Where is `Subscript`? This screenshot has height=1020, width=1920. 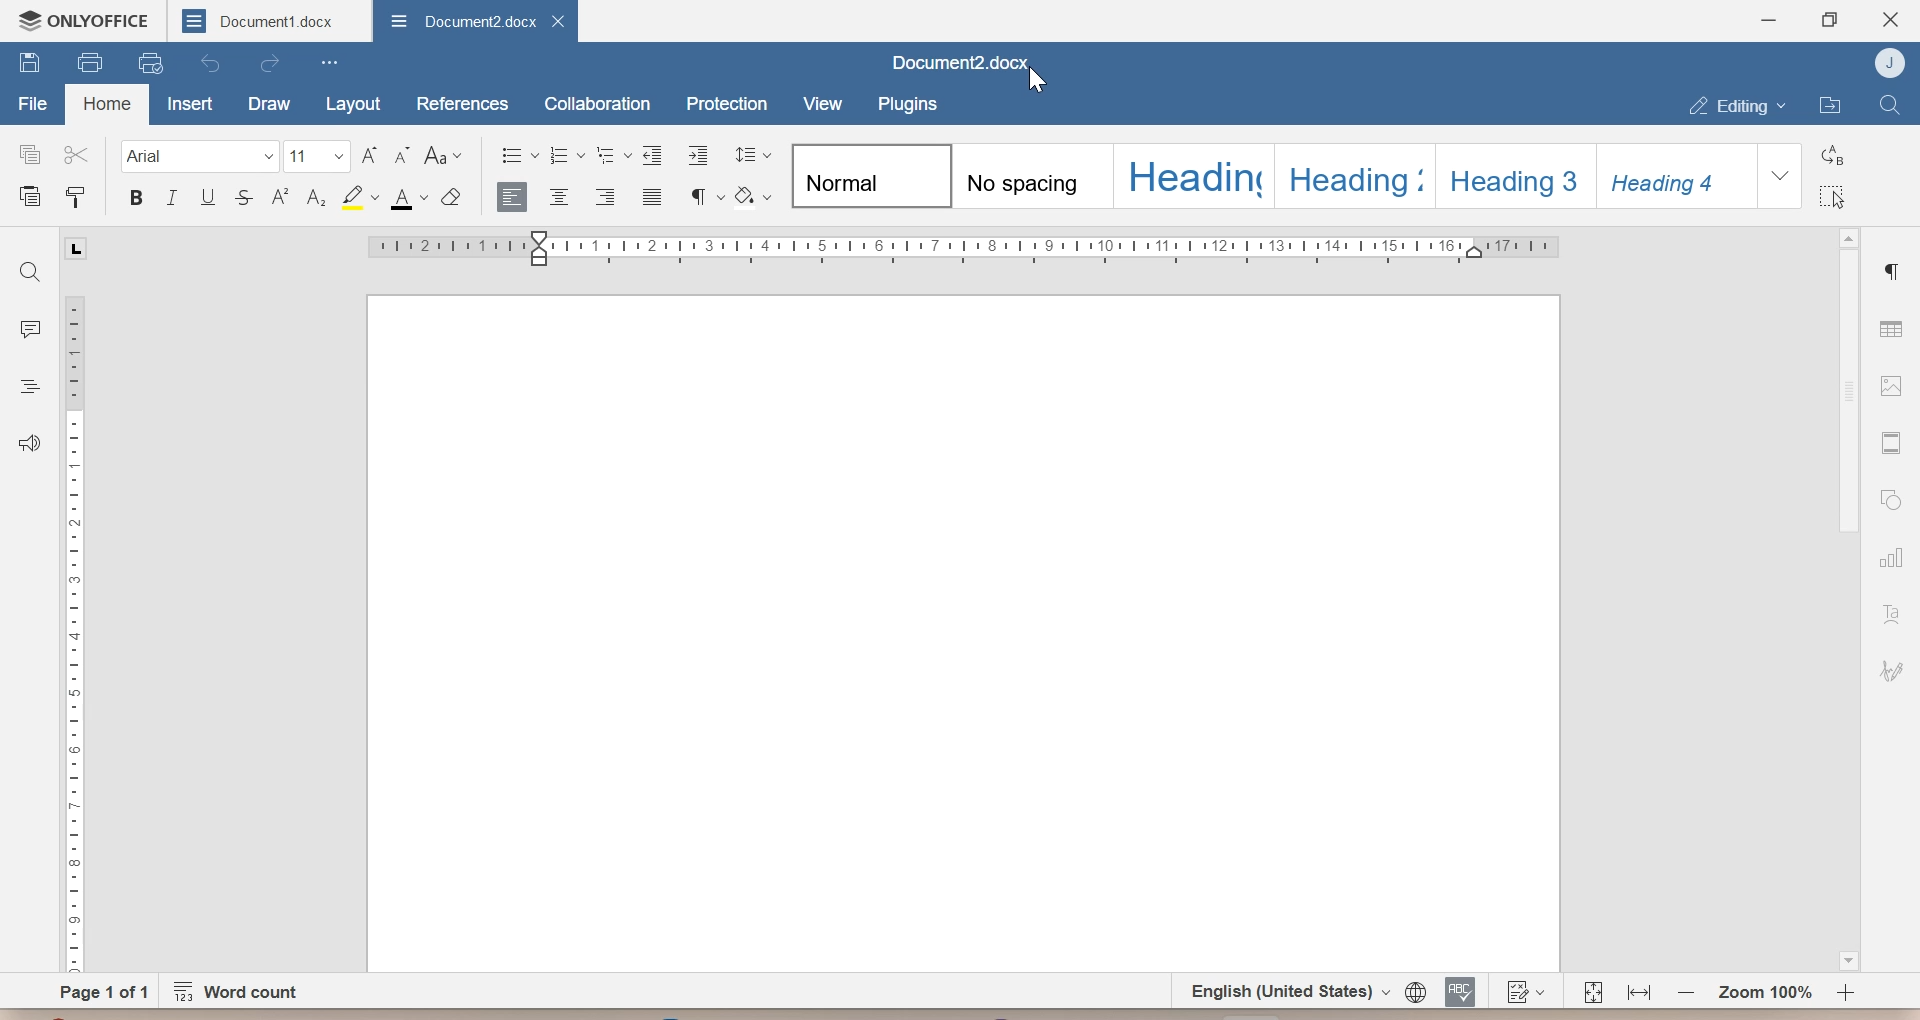
Subscript is located at coordinates (315, 197).